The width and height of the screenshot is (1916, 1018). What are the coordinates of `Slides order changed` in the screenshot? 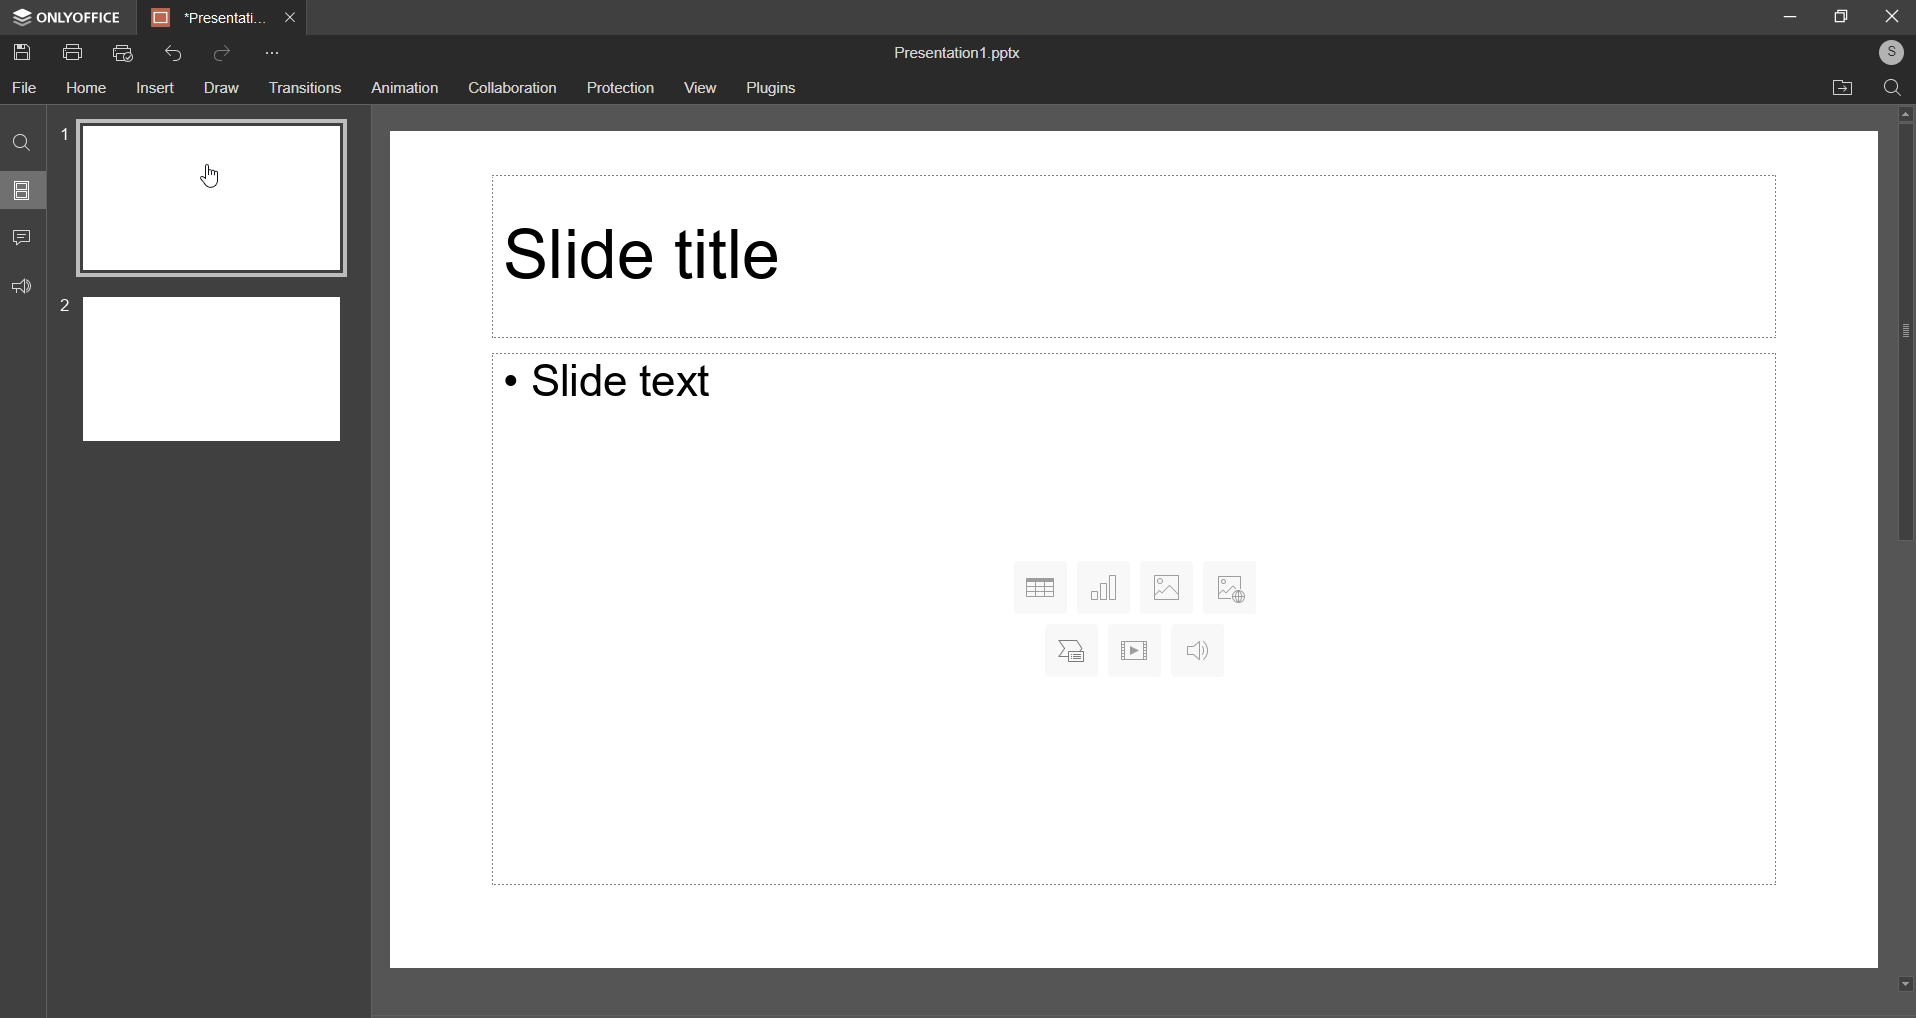 It's located at (220, 292).